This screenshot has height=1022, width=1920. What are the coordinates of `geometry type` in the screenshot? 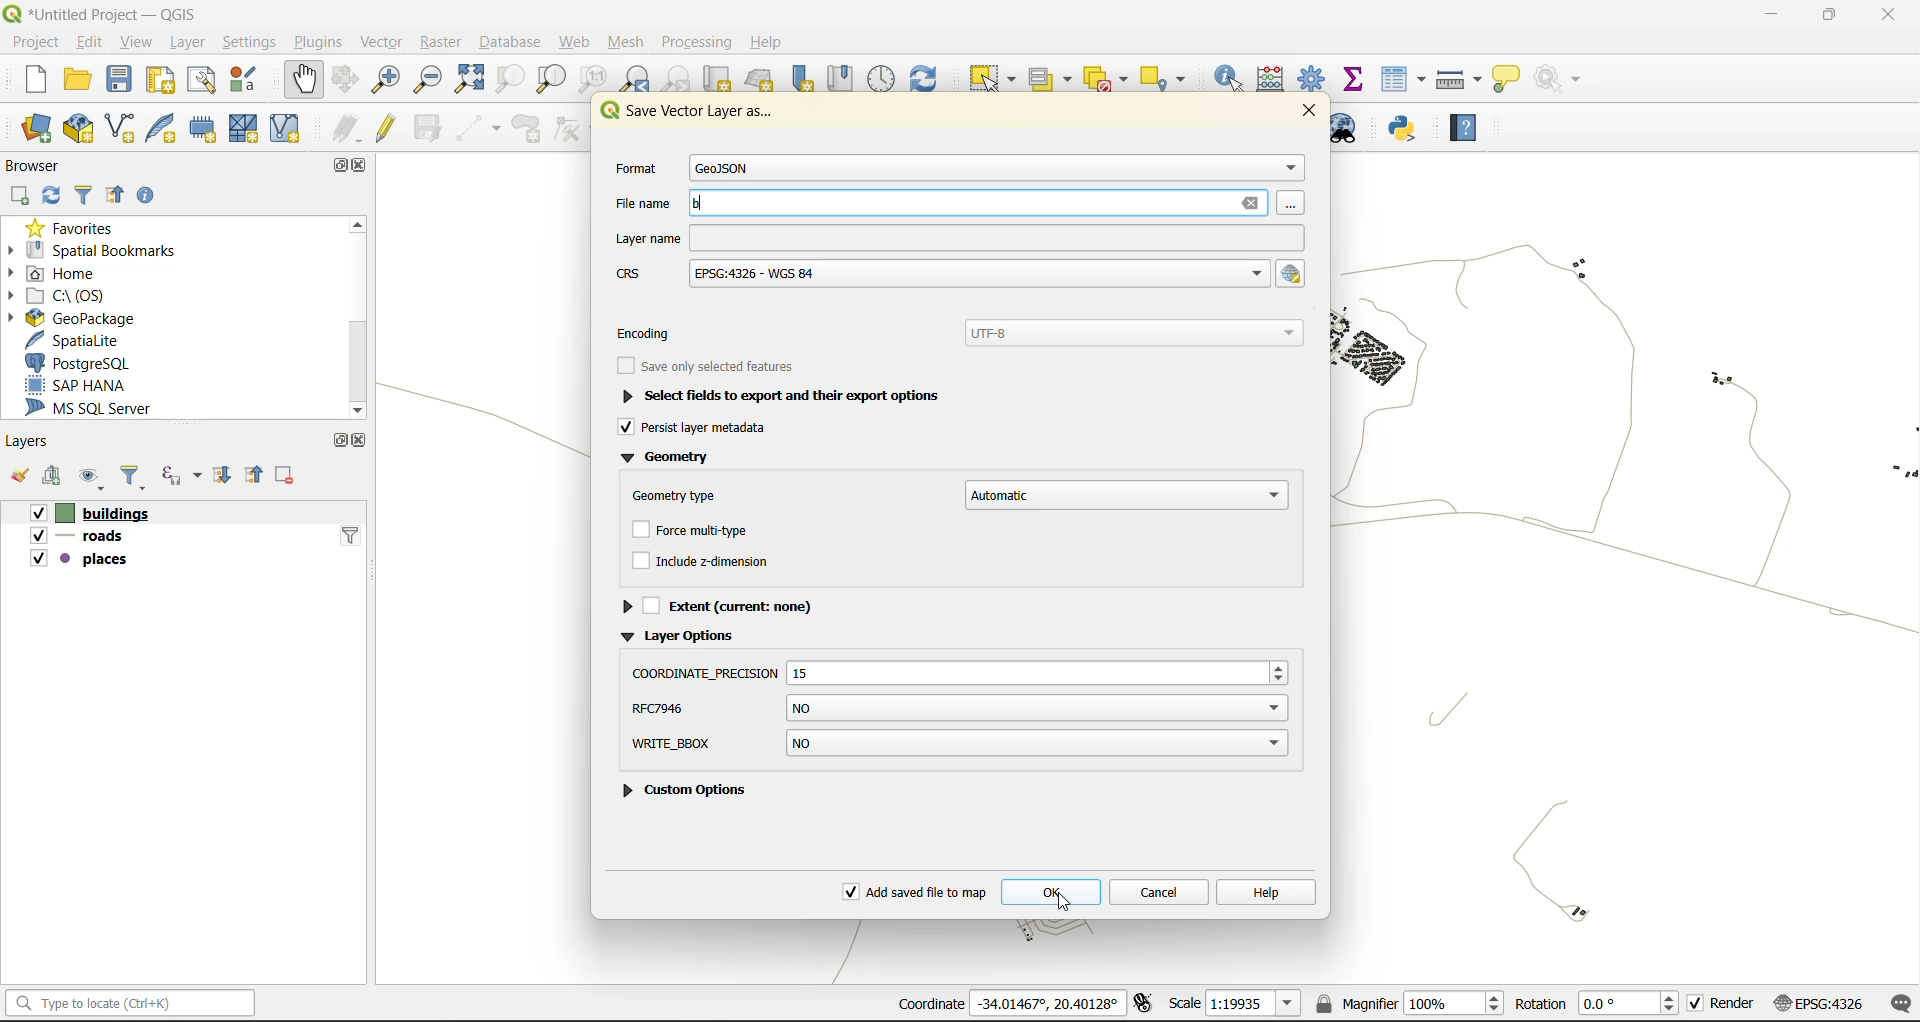 It's located at (958, 493).